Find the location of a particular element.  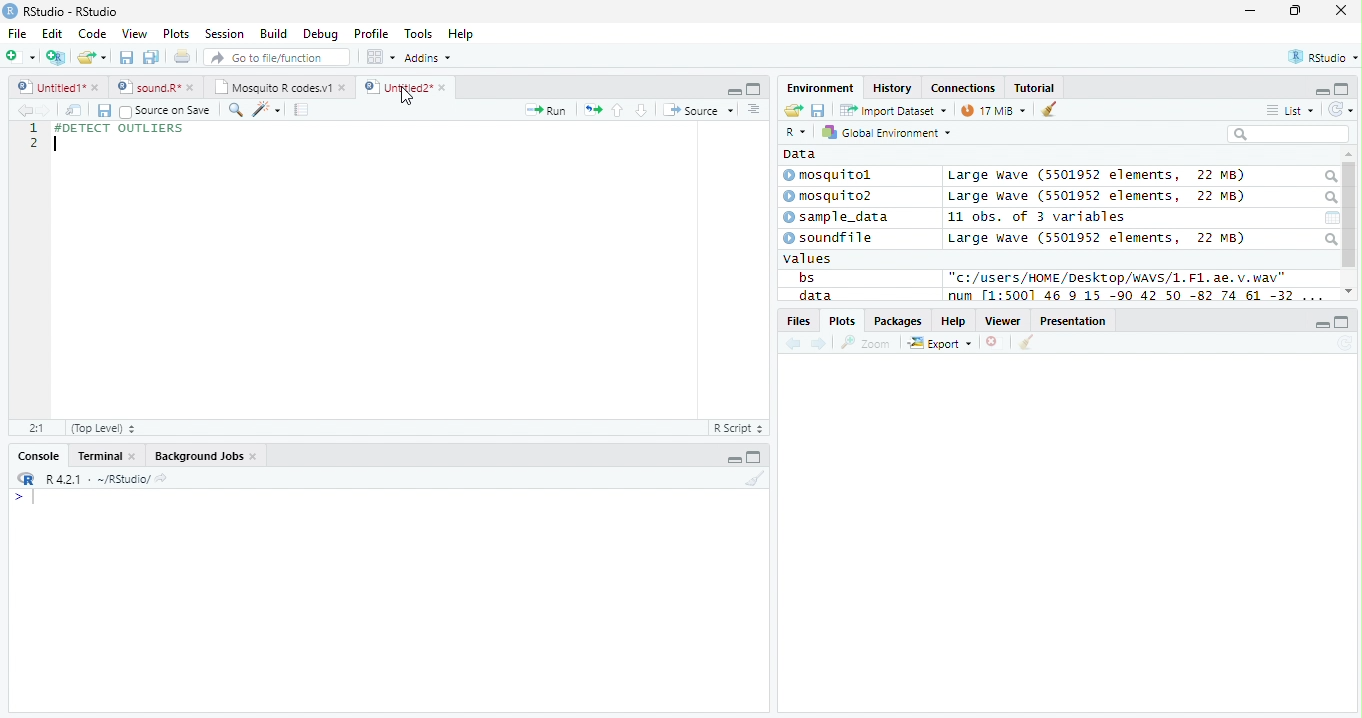

View is located at coordinates (136, 33).